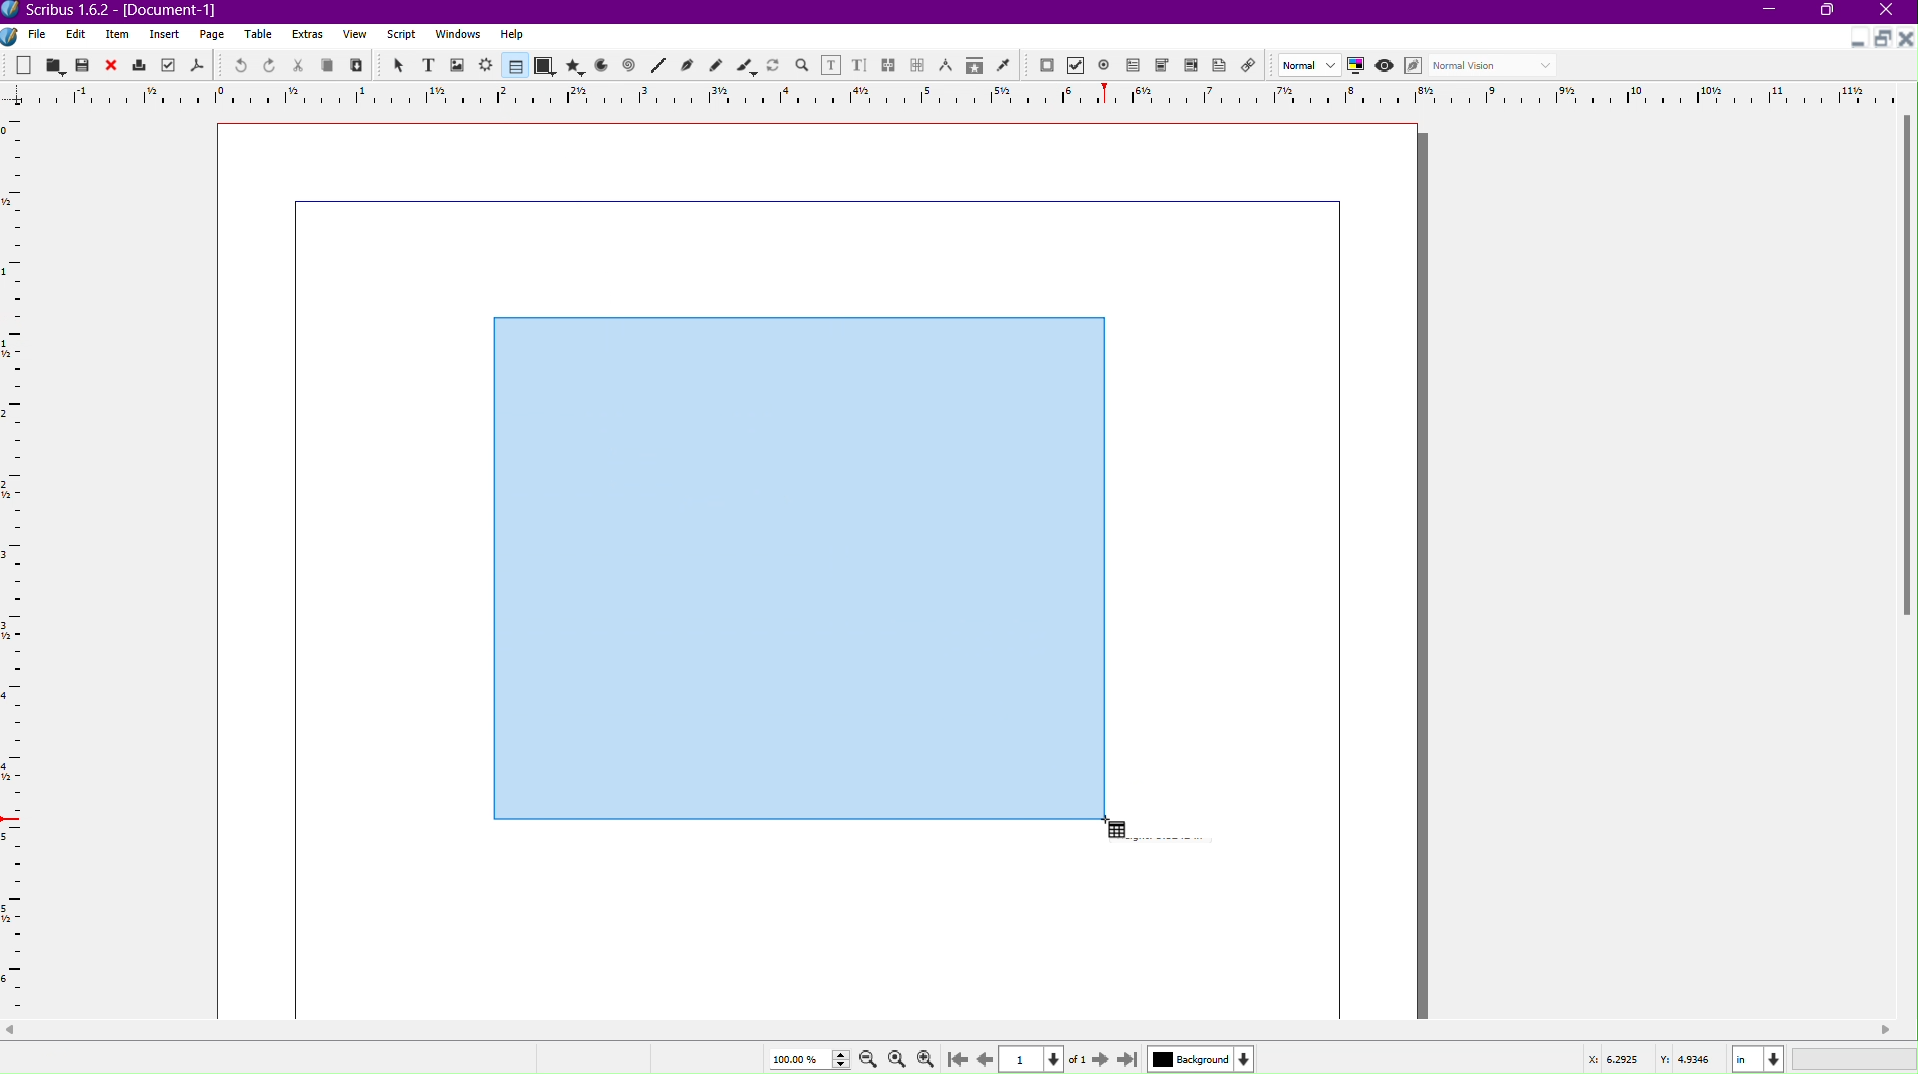  I want to click on Arc, so click(601, 67).